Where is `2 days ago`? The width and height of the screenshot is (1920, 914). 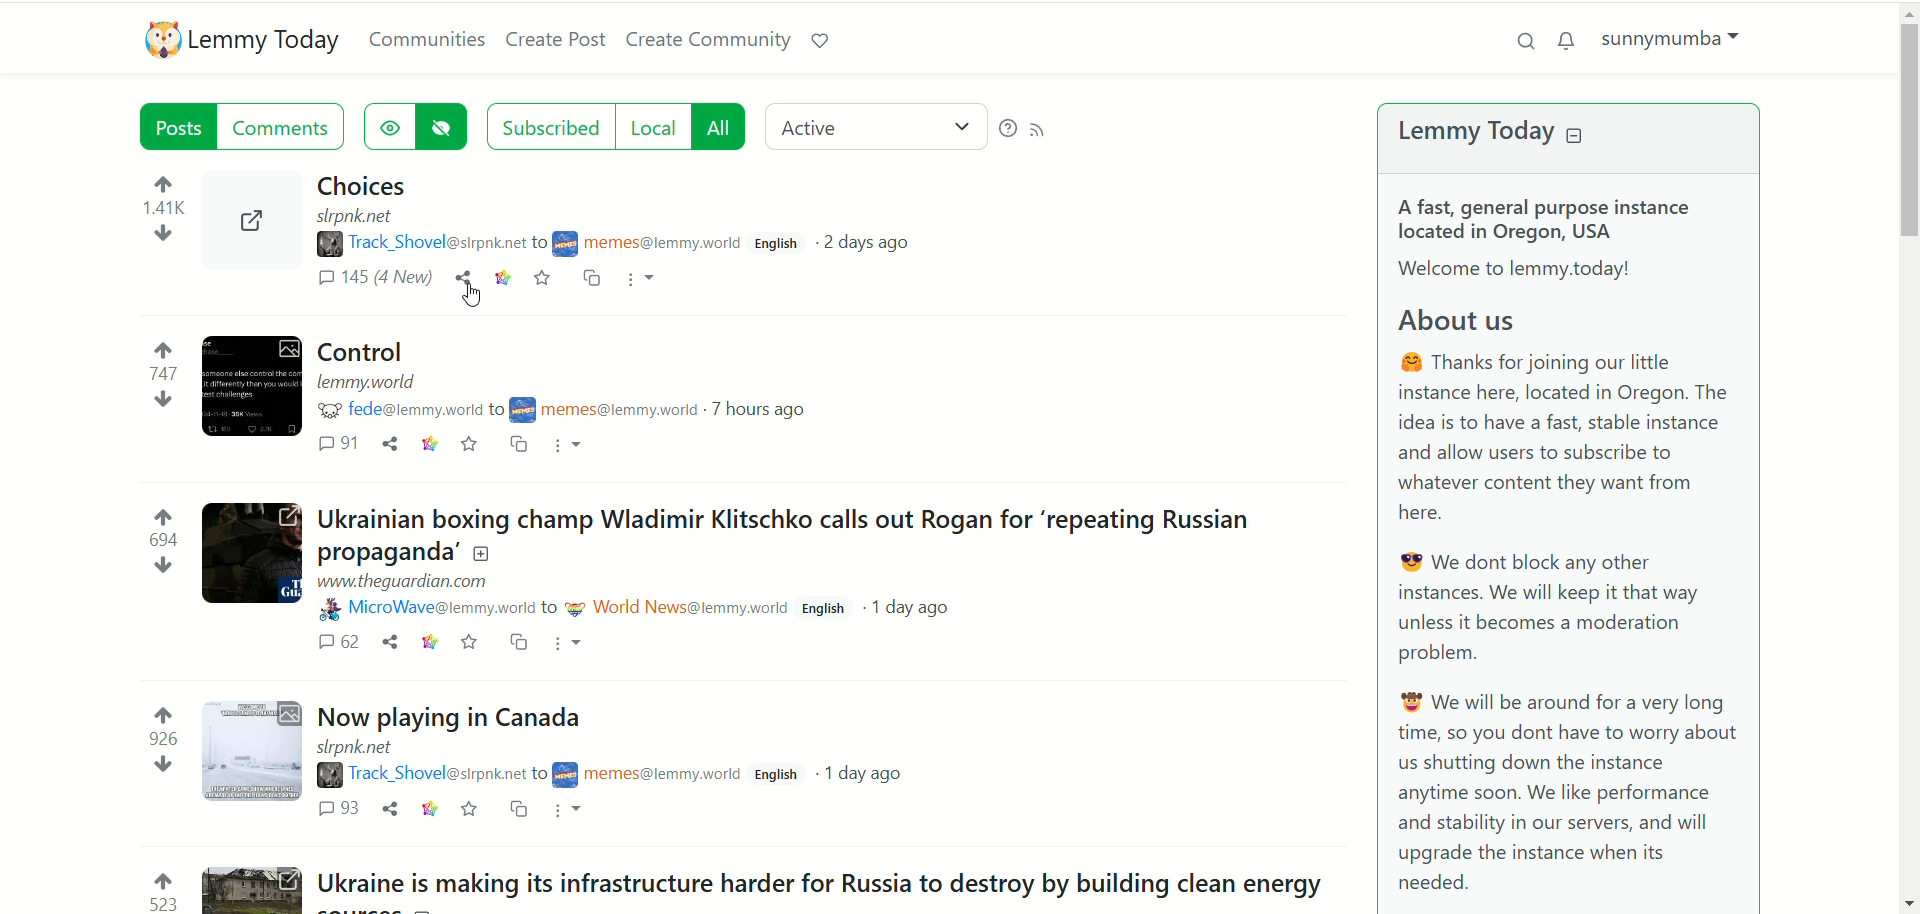
2 days ago is located at coordinates (865, 240).